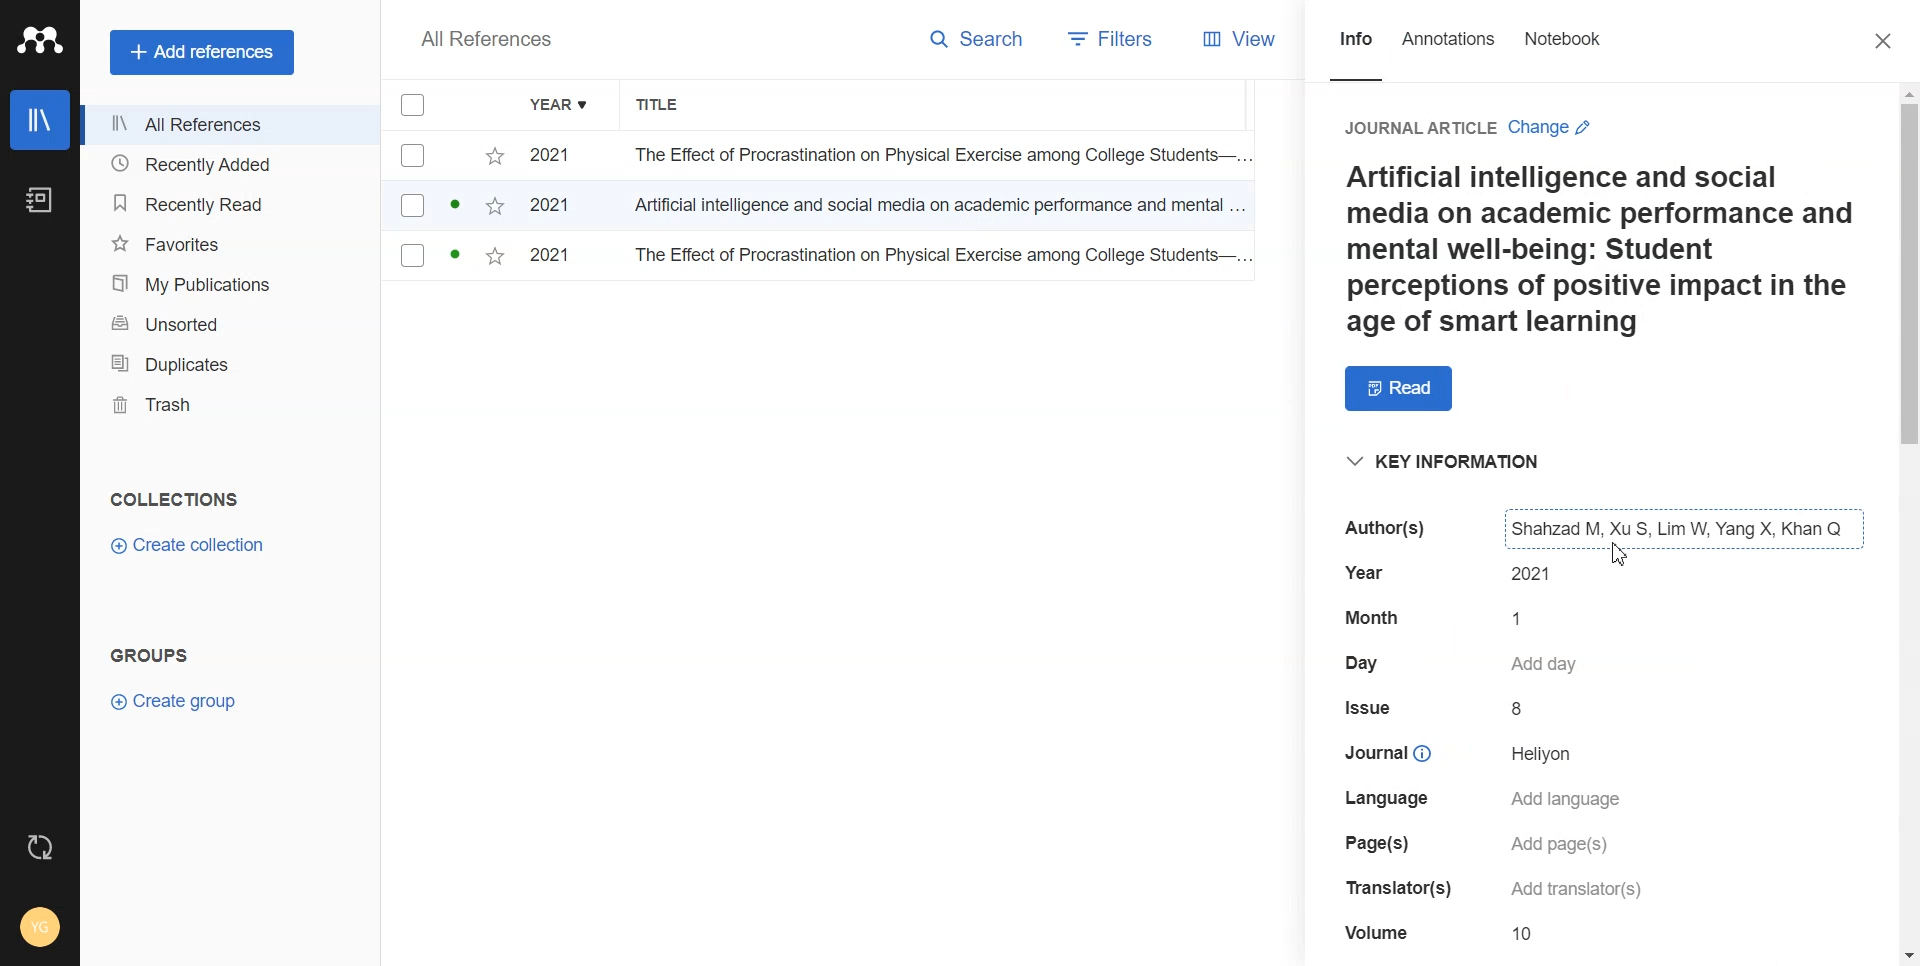 This screenshot has height=966, width=1920. I want to click on The Effect of Procrastination on Physical Exercise among College Students..., so click(938, 258).